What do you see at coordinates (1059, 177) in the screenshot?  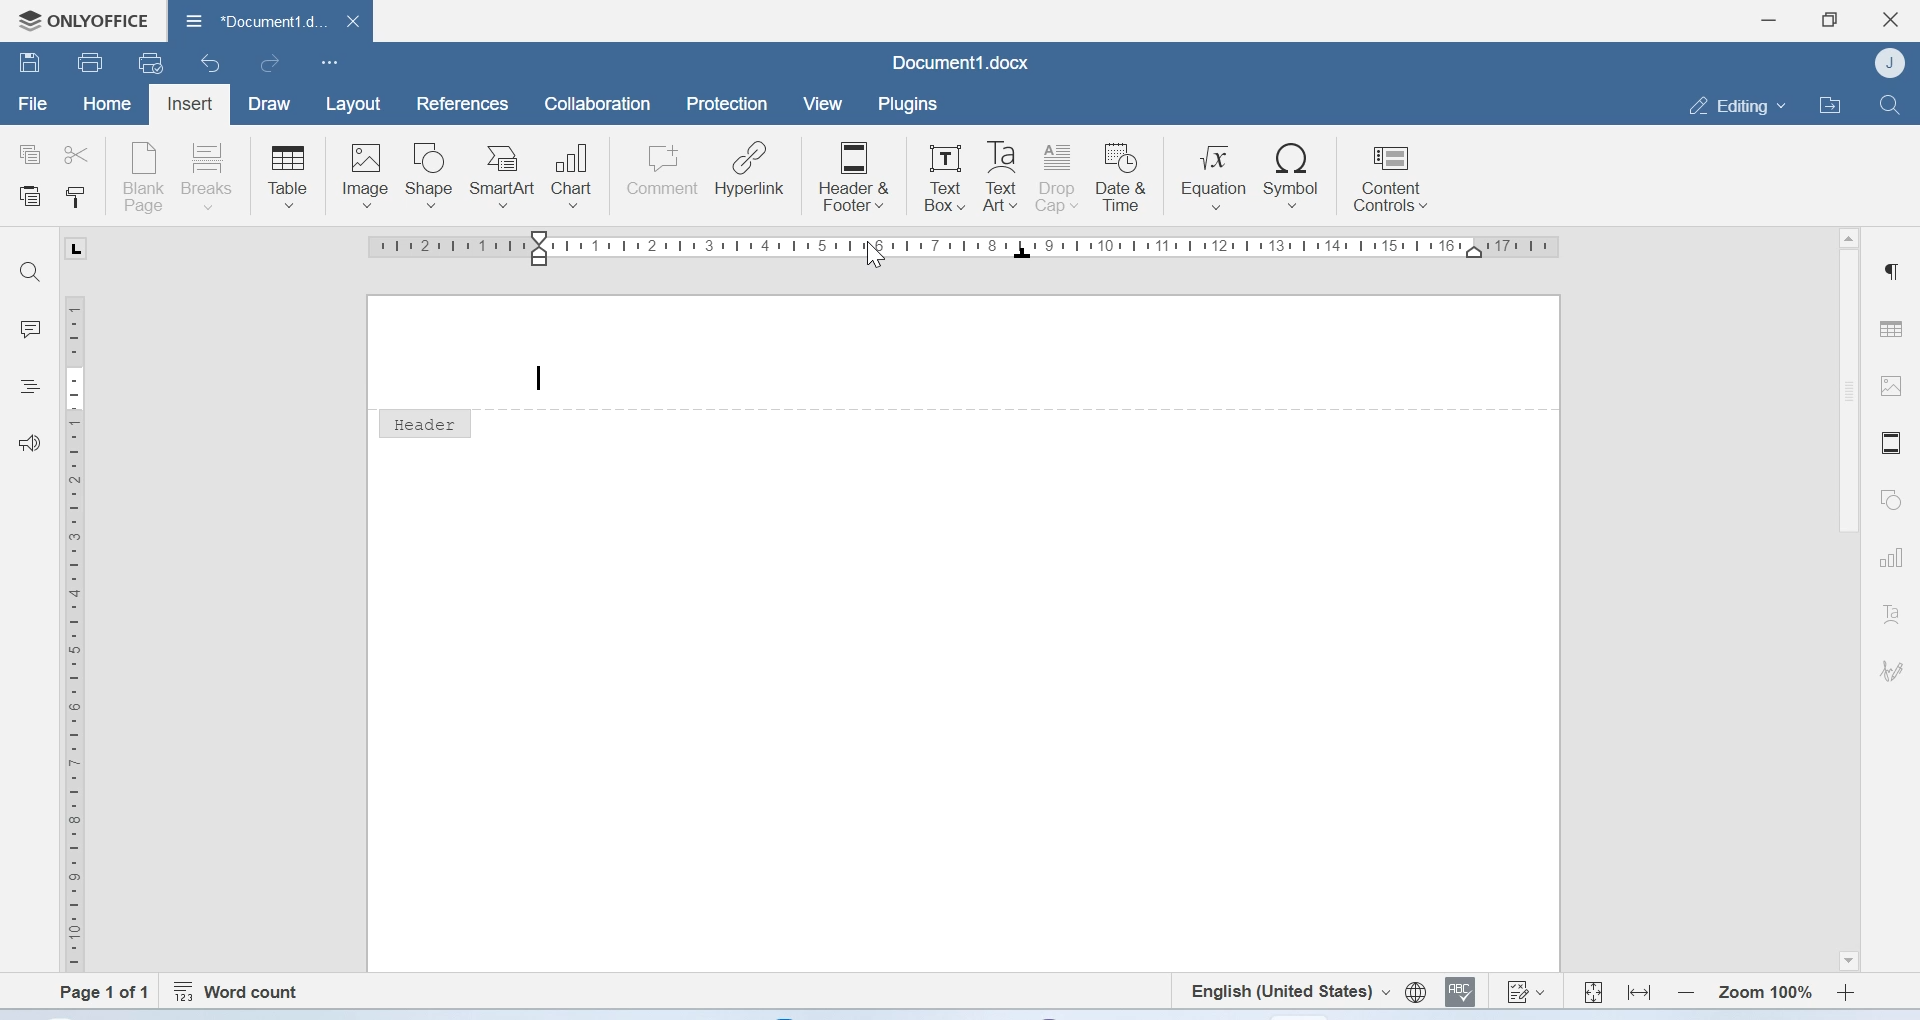 I see `Drop cap` at bounding box center [1059, 177].